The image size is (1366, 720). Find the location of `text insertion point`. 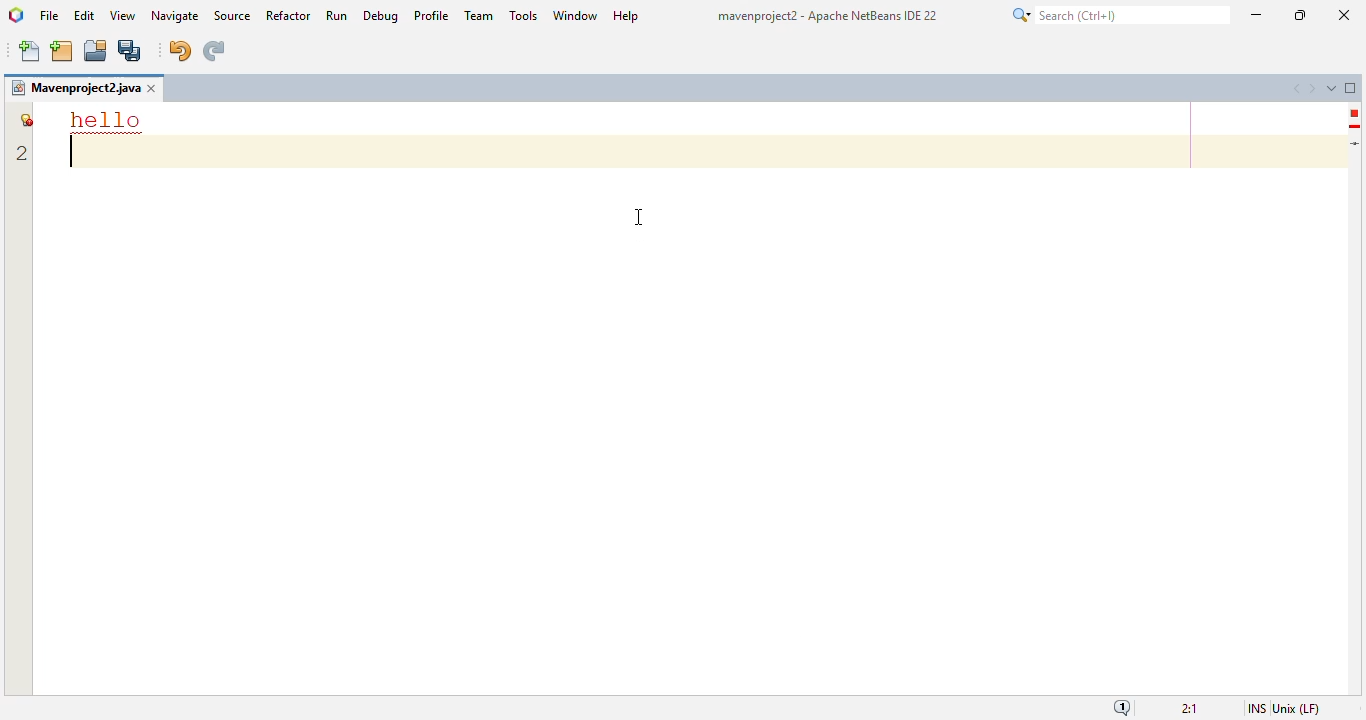

text insertion point is located at coordinates (73, 154).